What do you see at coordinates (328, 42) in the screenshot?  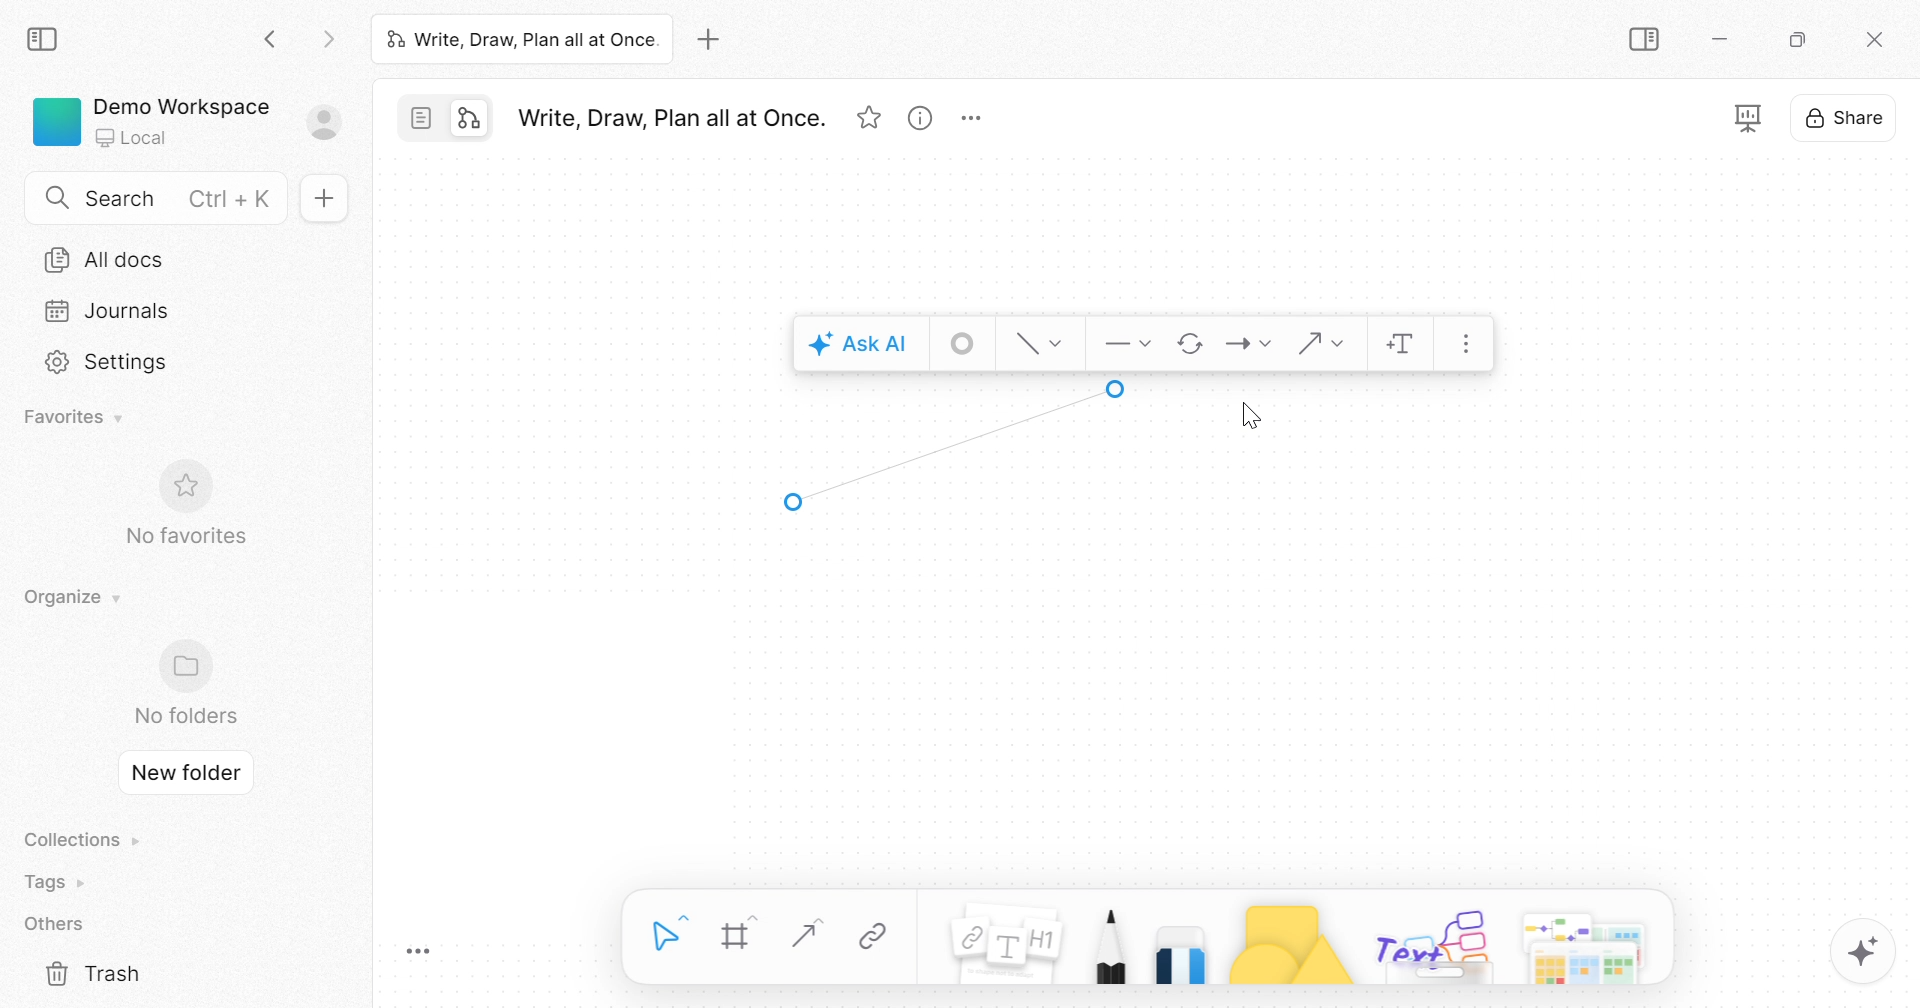 I see `Forward` at bounding box center [328, 42].